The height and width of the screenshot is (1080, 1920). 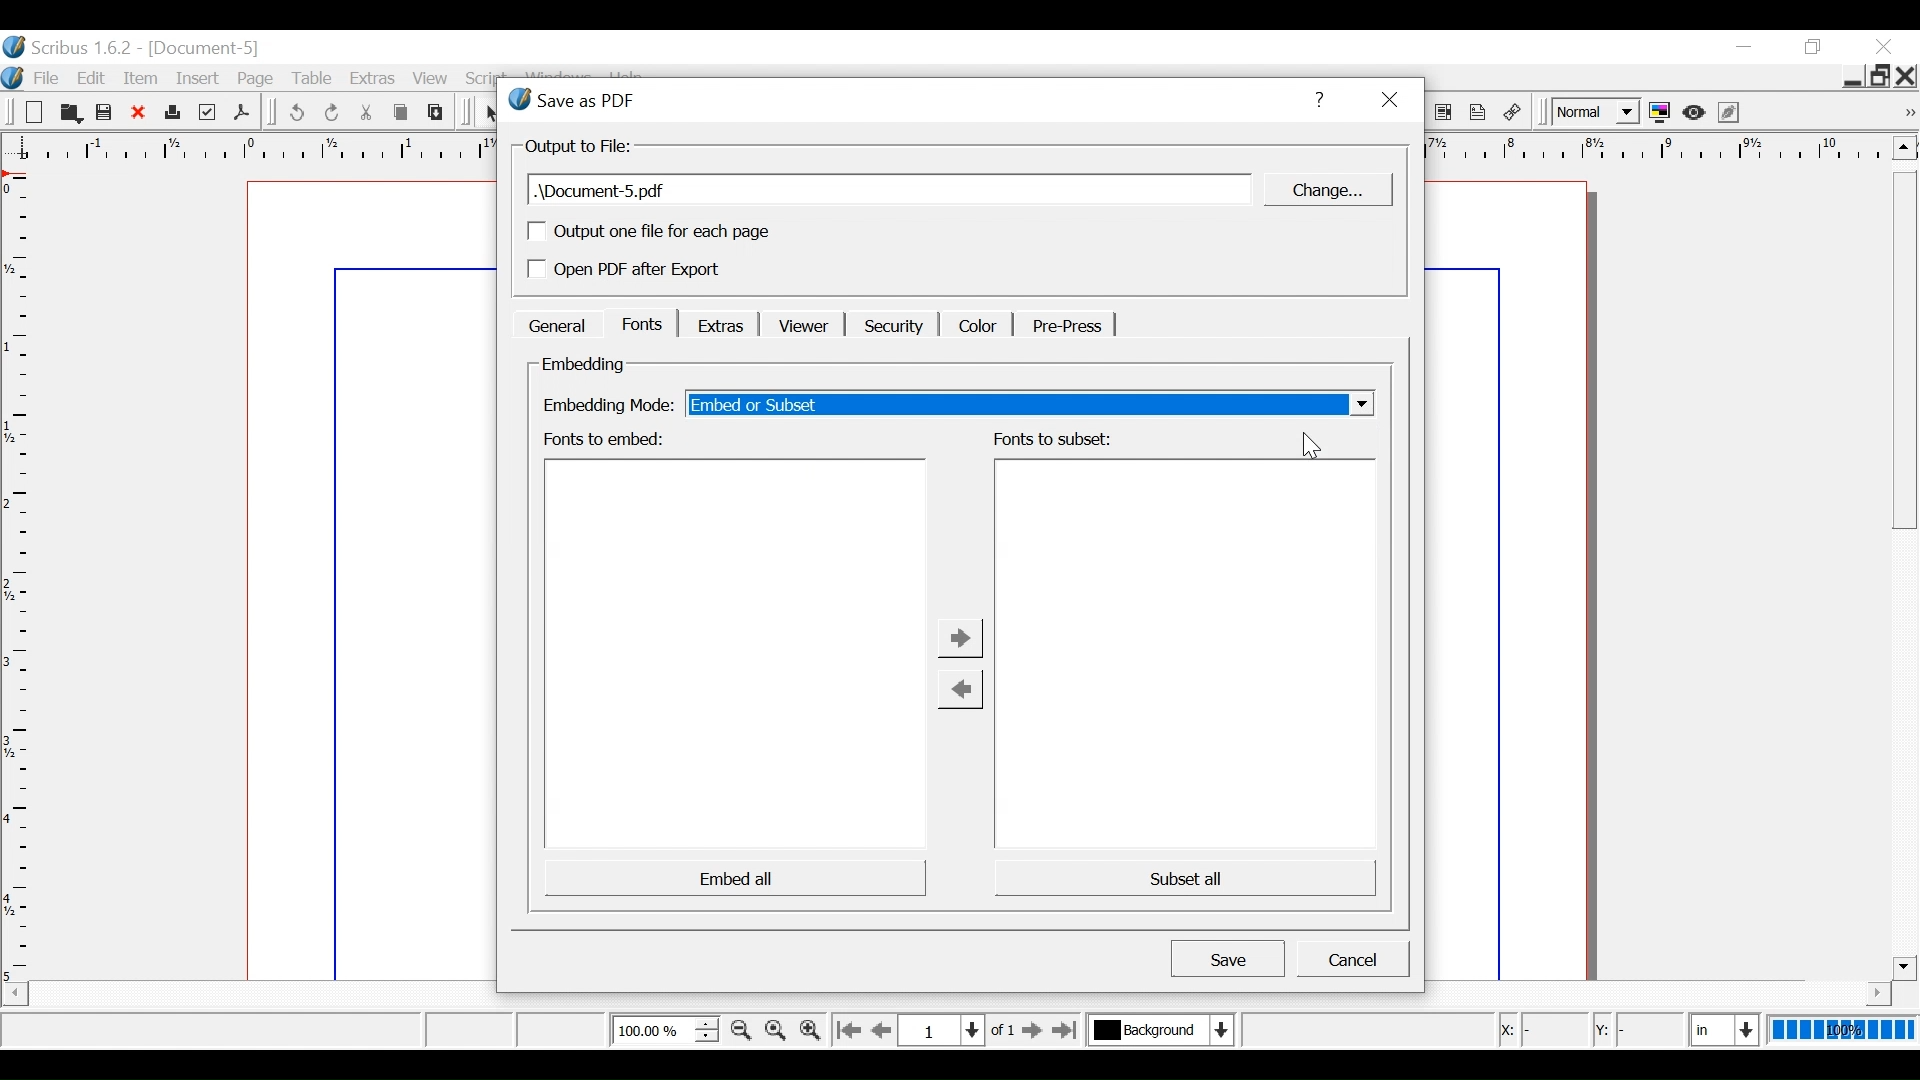 What do you see at coordinates (962, 637) in the screenshot?
I see `Change to` at bounding box center [962, 637].